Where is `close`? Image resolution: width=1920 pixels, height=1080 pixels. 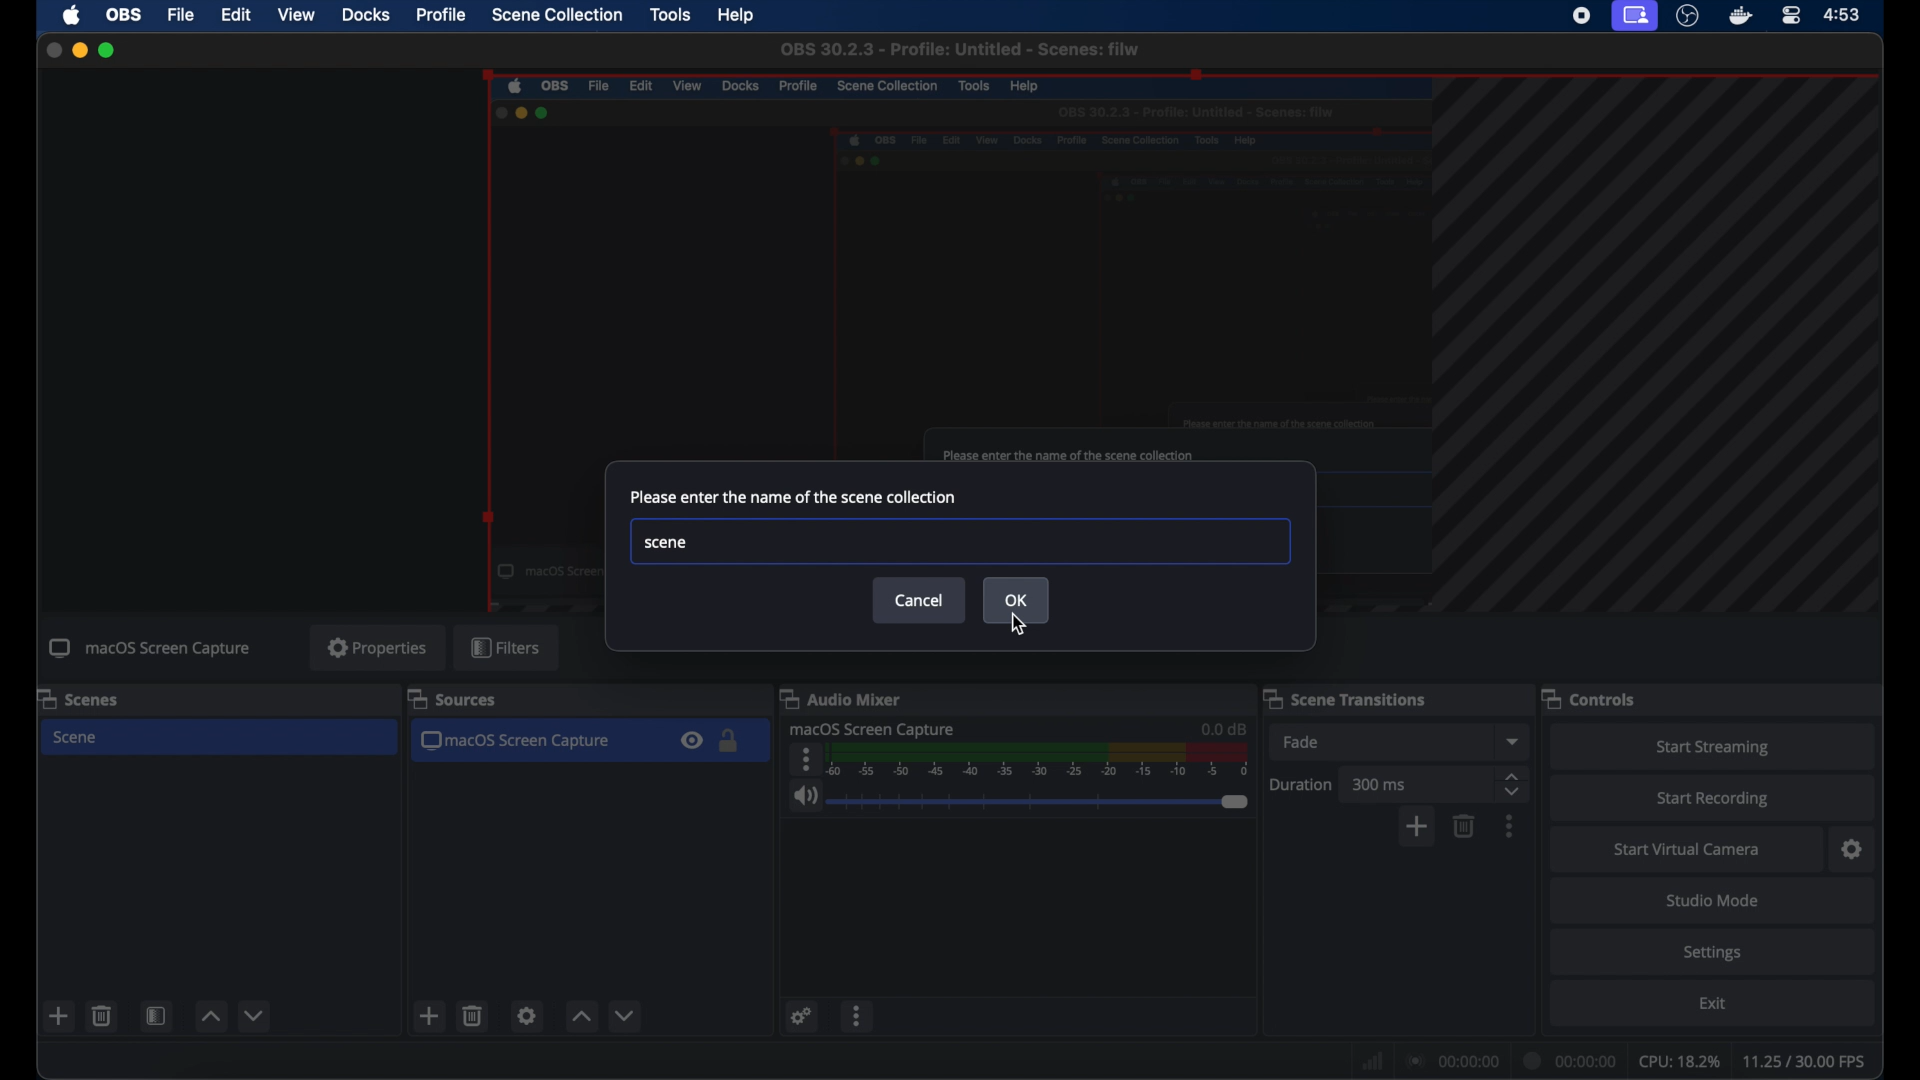
close is located at coordinates (48, 48).